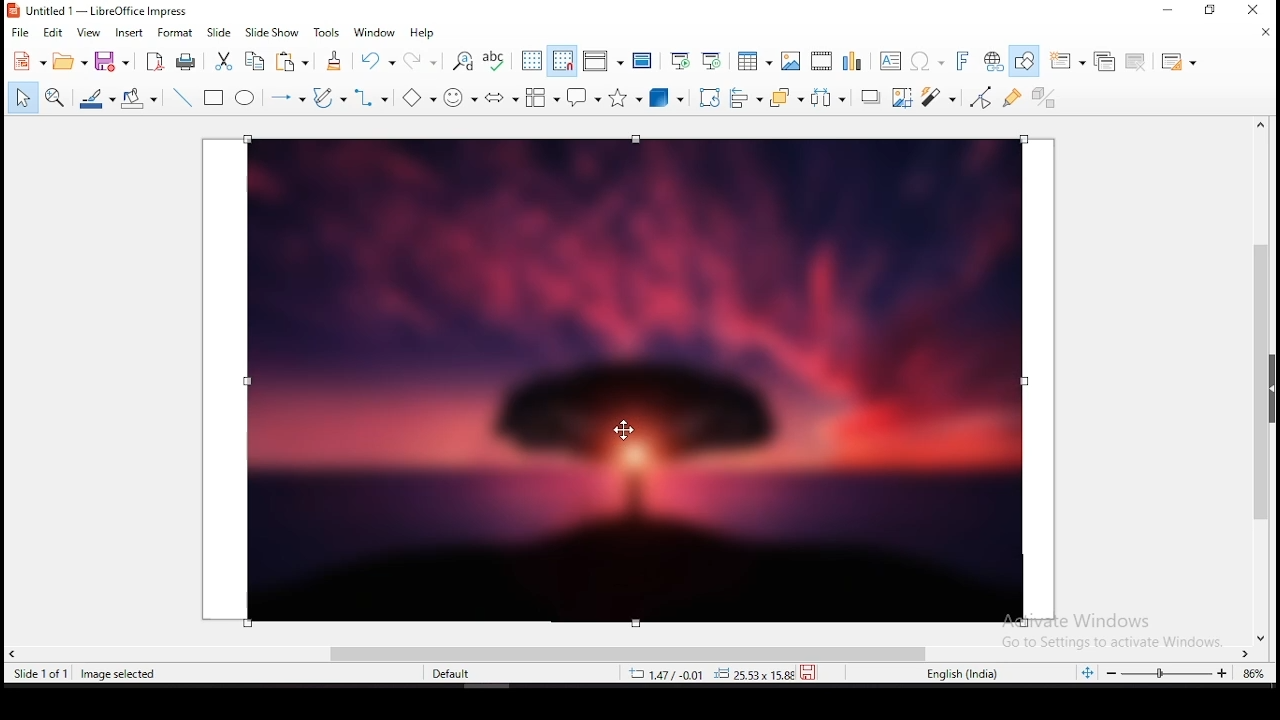 The image size is (1280, 720). Describe the element at coordinates (745, 98) in the screenshot. I see `align objects` at that location.